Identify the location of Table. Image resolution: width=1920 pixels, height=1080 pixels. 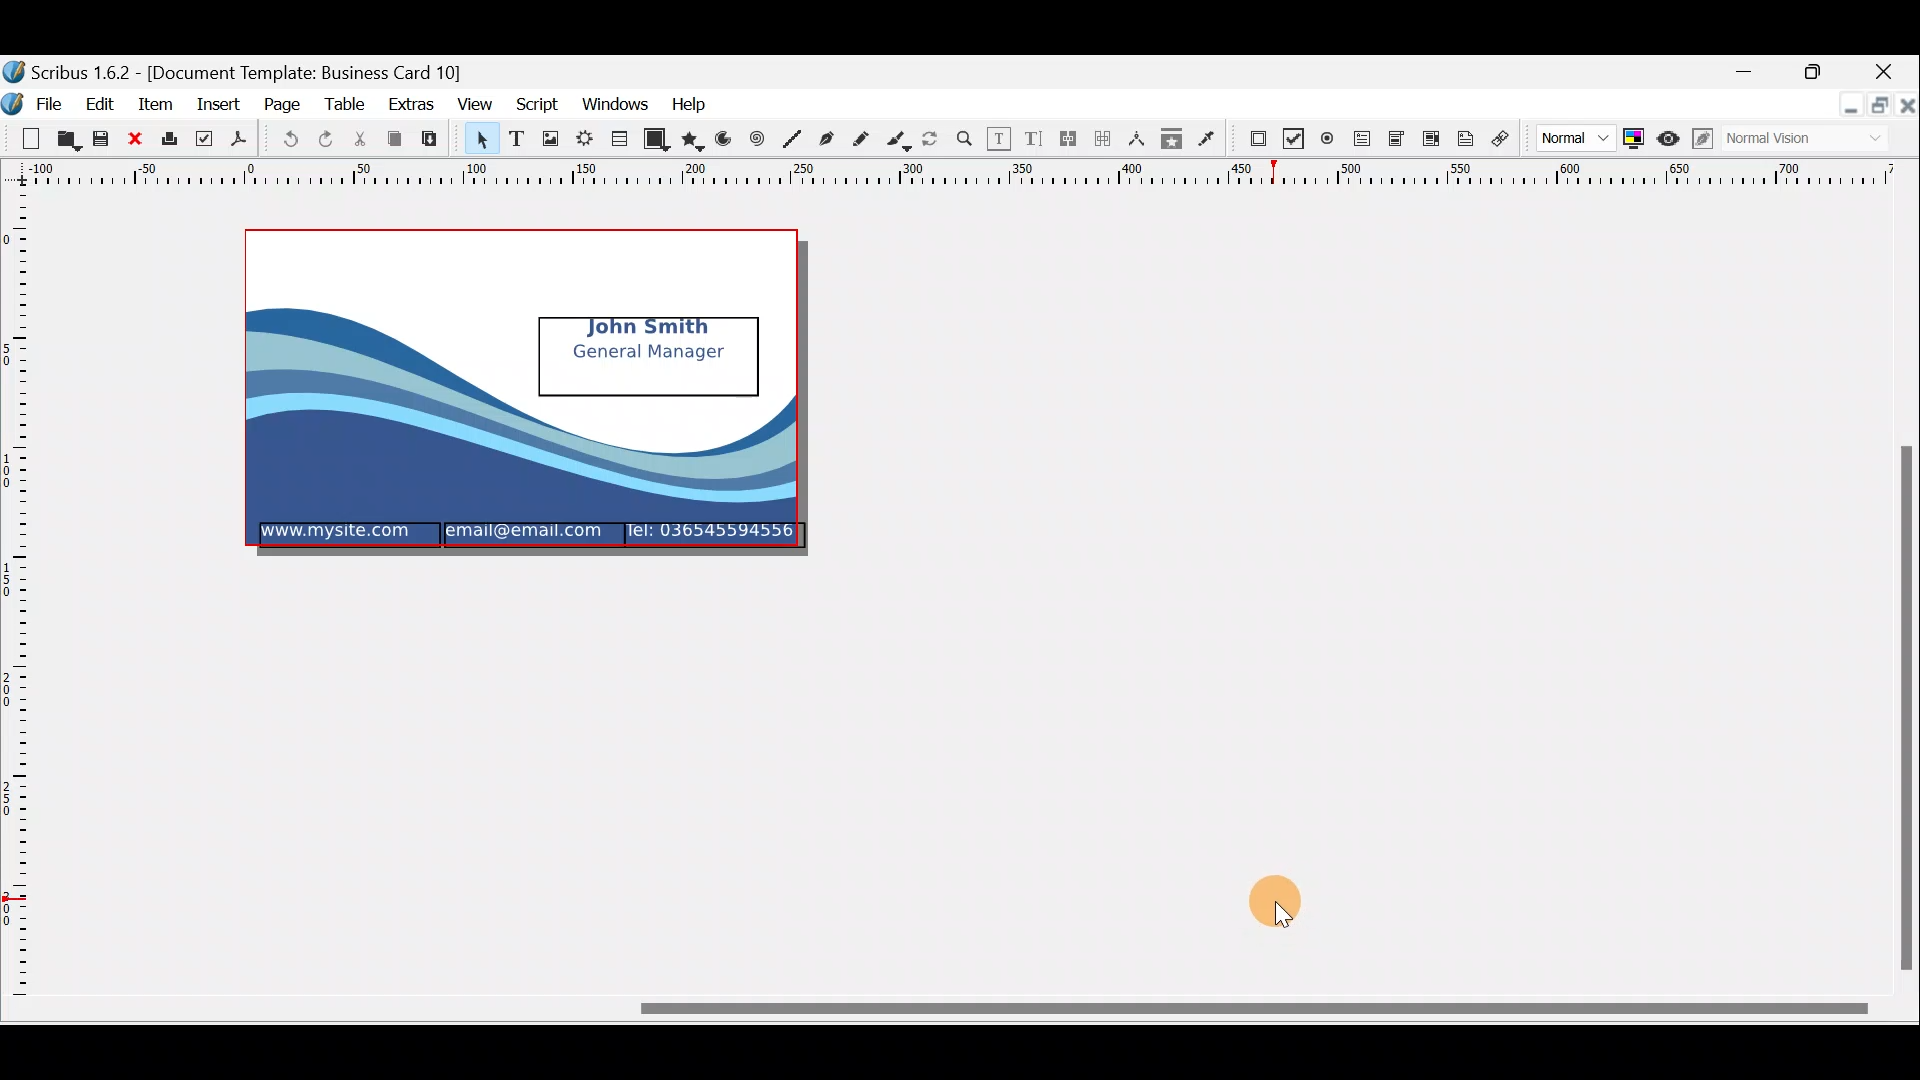
(349, 103).